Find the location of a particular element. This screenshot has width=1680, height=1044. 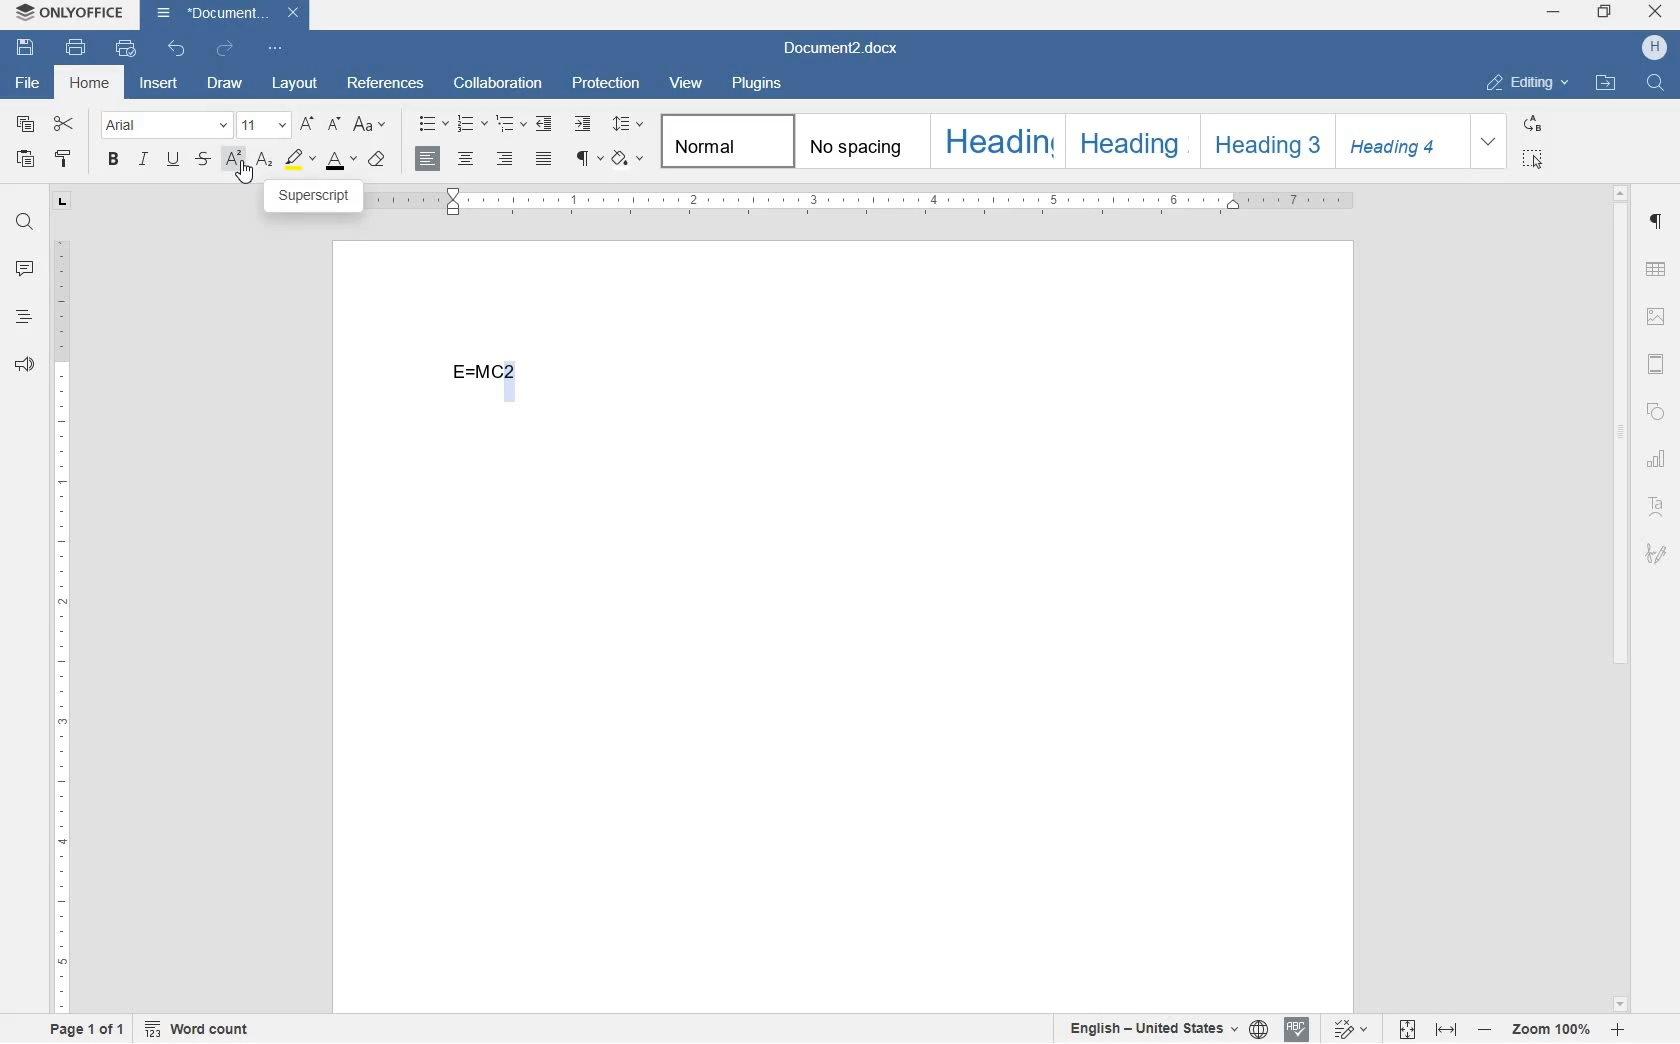

SUPERSCRIPT is located at coordinates (317, 198).